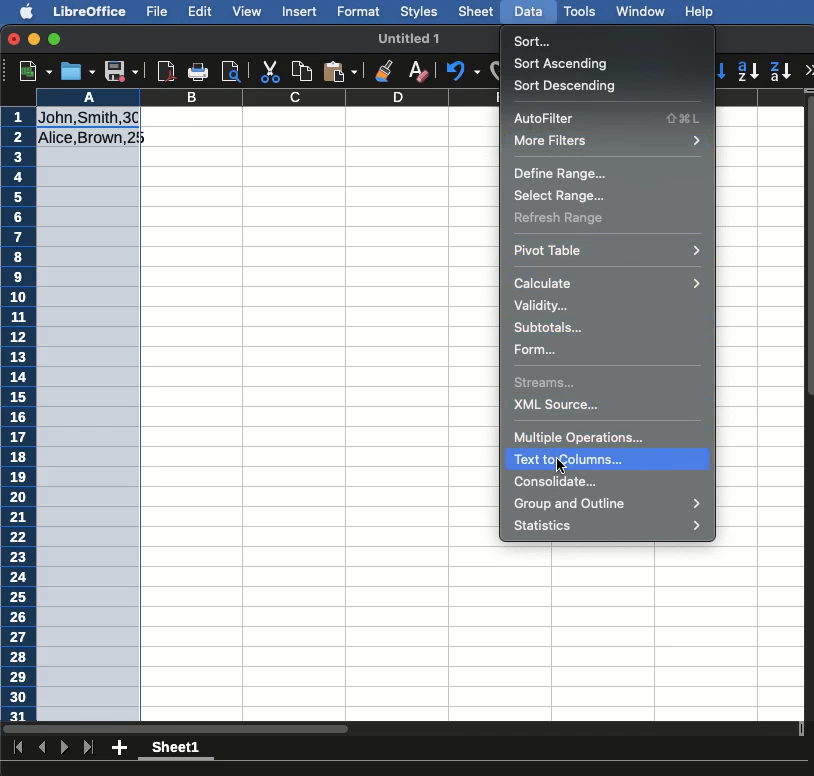 This screenshot has width=814, height=776. What do you see at coordinates (610, 140) in the screenshot?
I see `More filters` at bounding box center [610, 140].